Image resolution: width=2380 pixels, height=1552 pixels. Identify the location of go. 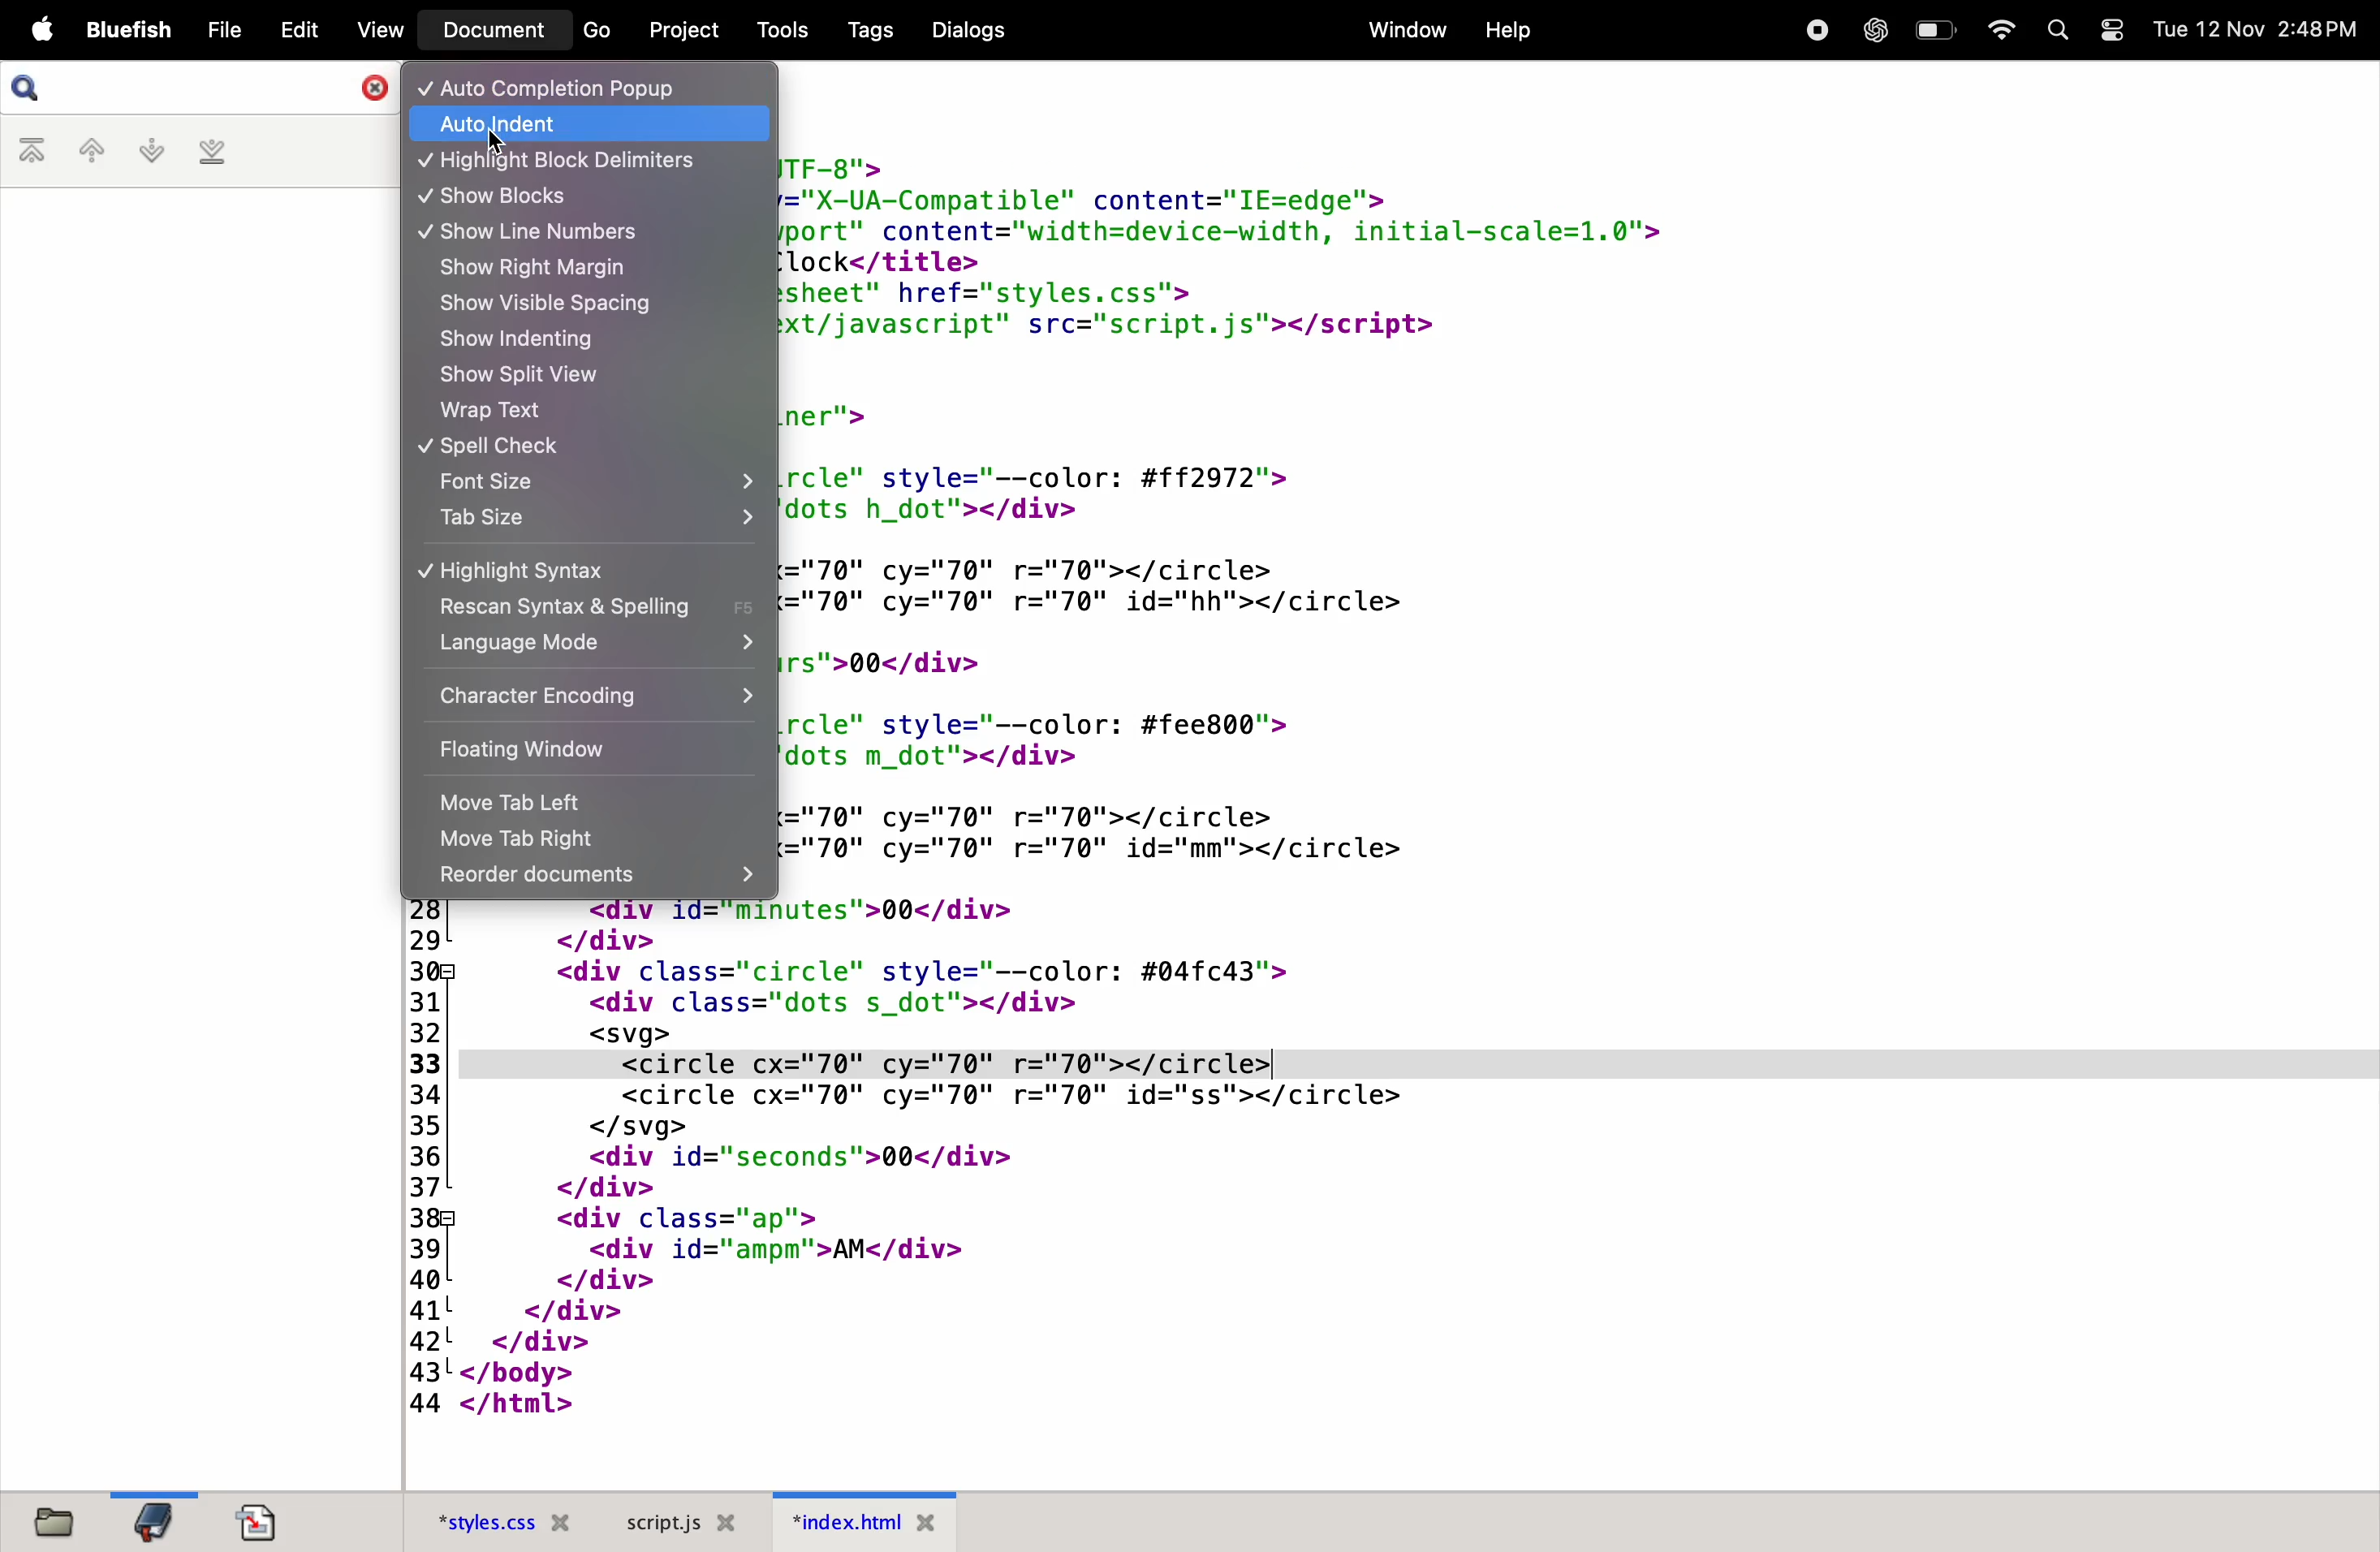
(588, 31).